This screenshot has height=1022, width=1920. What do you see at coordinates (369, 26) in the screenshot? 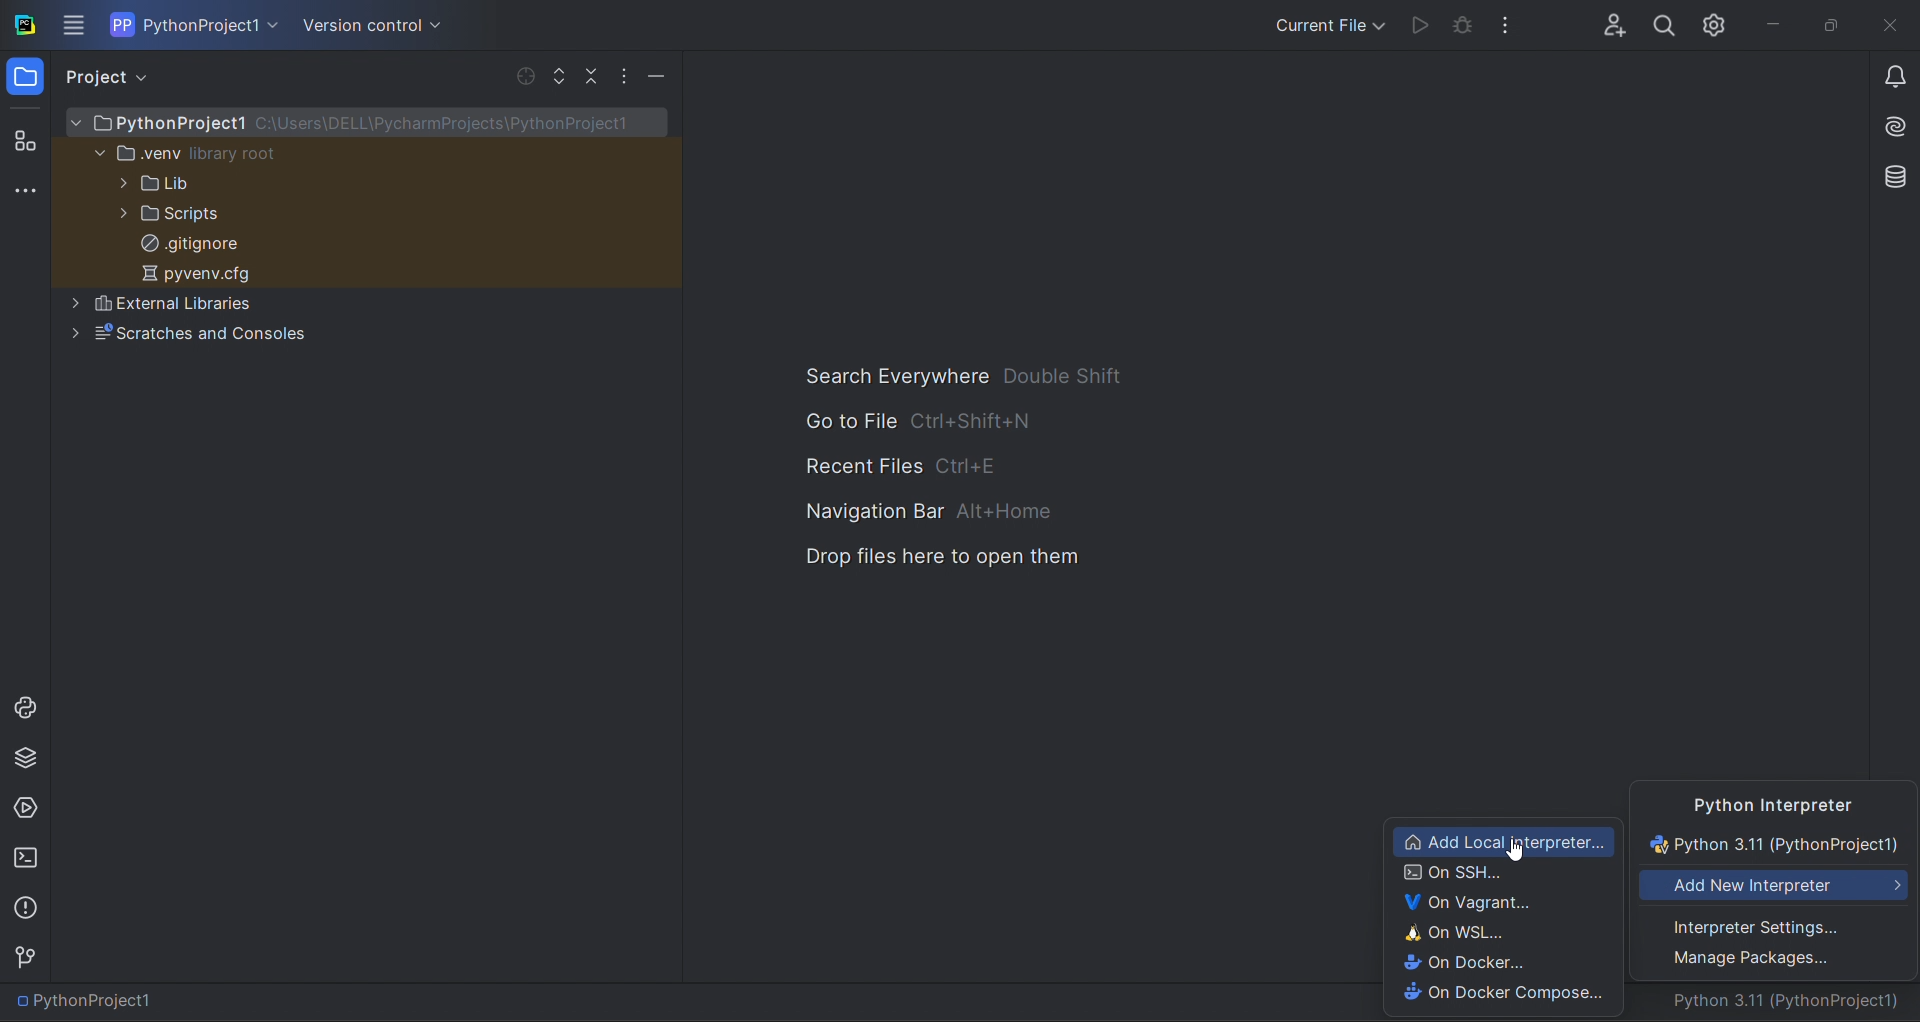
I see `version control` at bounding box center [369, 26].